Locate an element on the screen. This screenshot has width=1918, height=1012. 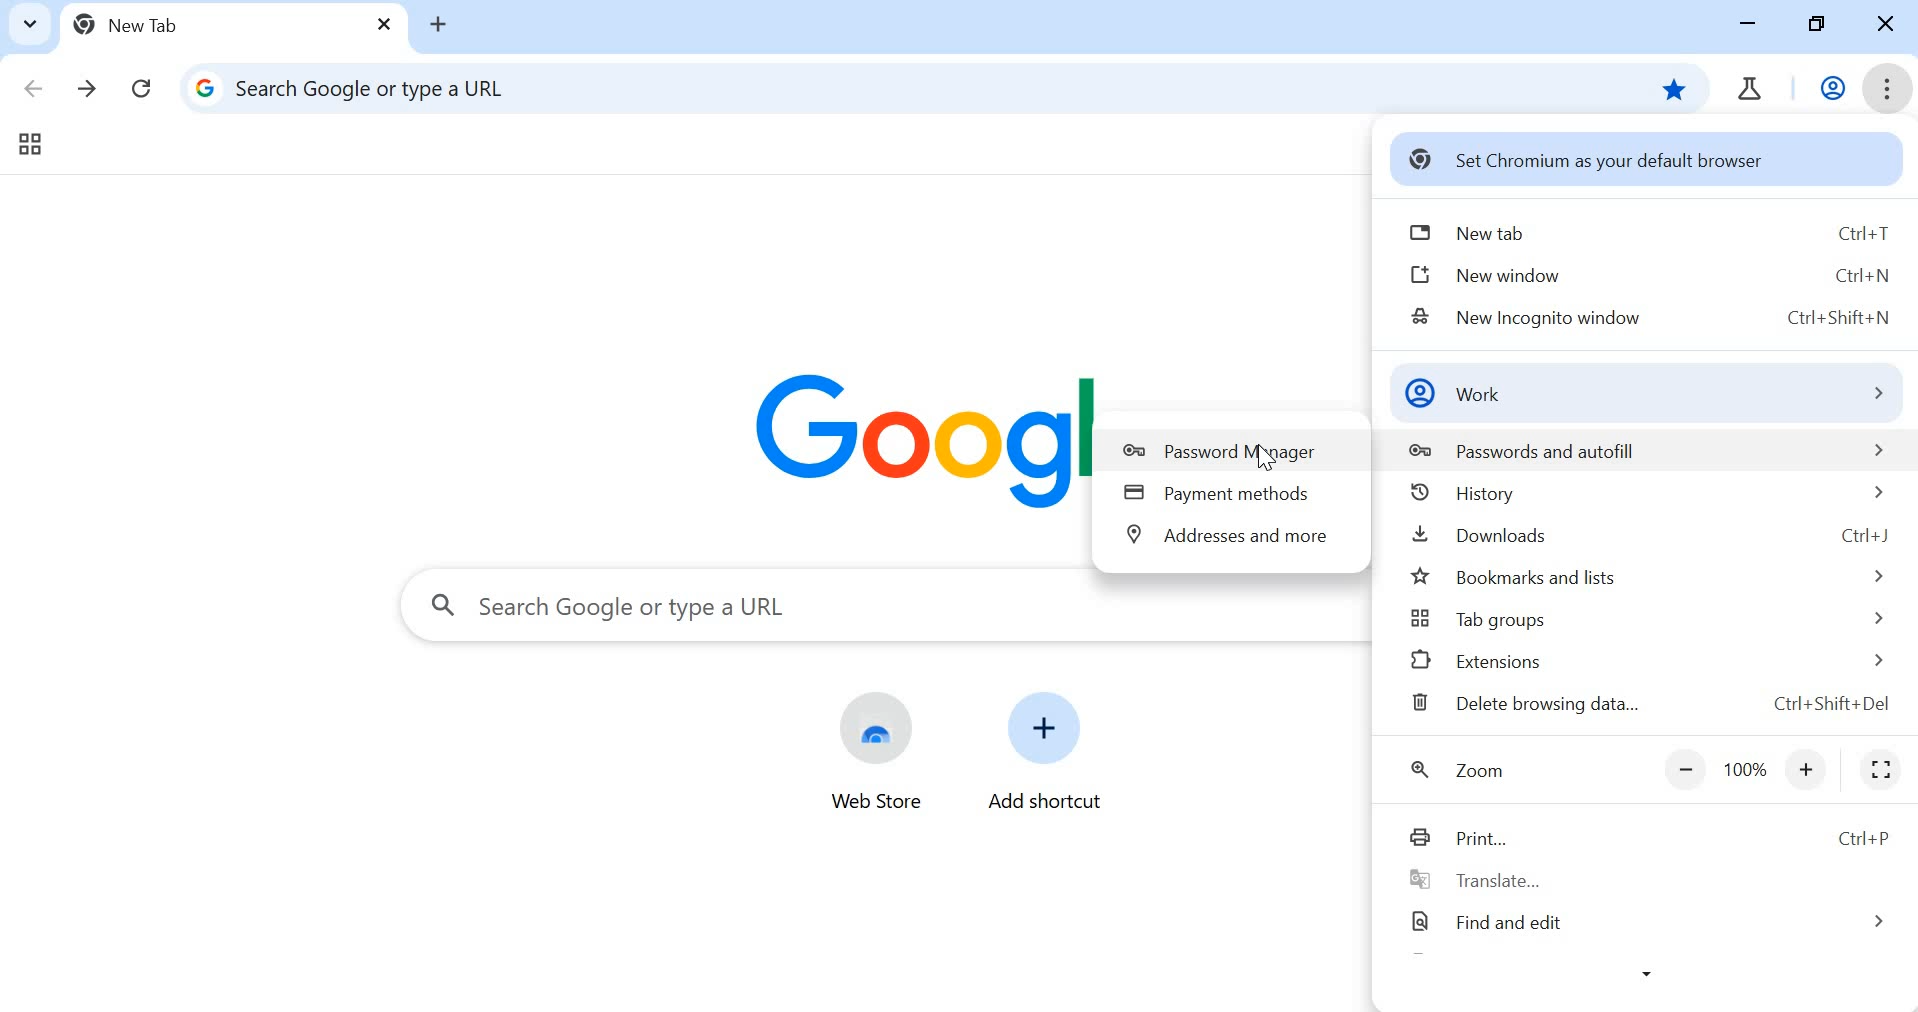
reload this page is located at coordinates (139, 86).